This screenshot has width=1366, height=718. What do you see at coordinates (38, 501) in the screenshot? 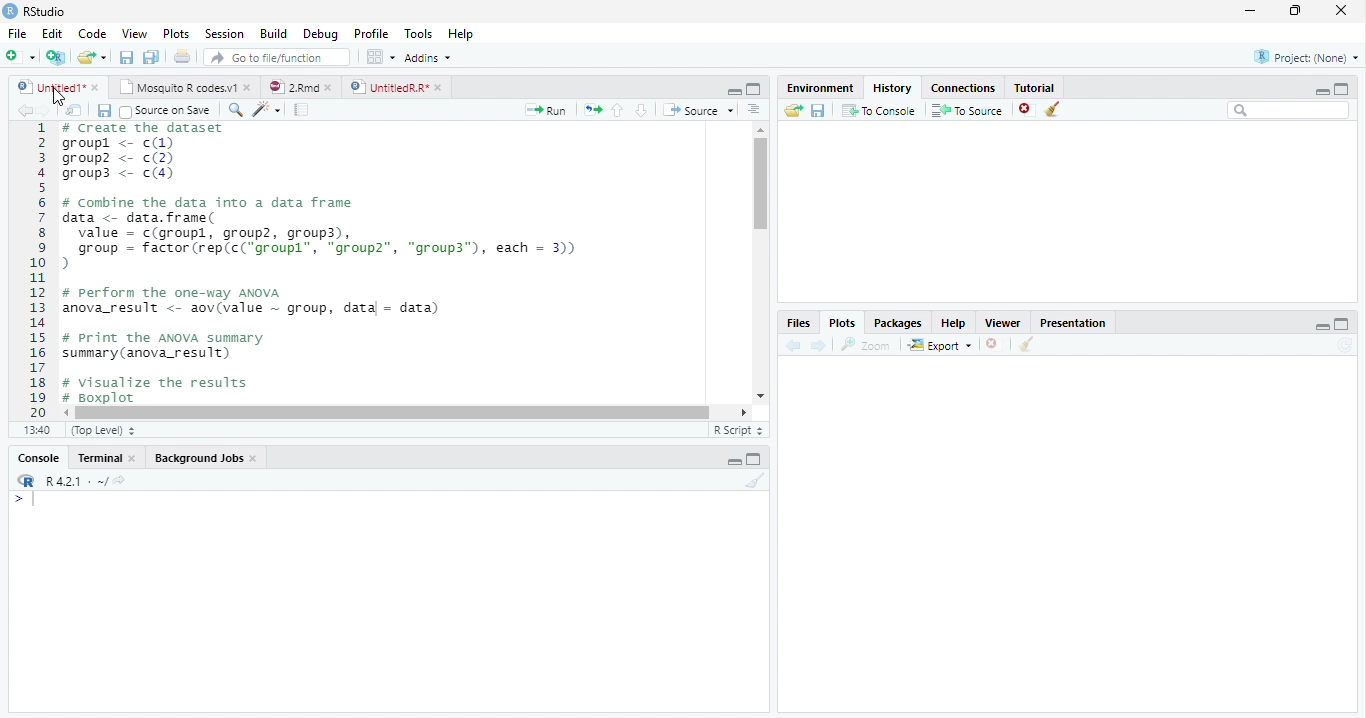
I see `Cursor` at bounding box center [38, 501].